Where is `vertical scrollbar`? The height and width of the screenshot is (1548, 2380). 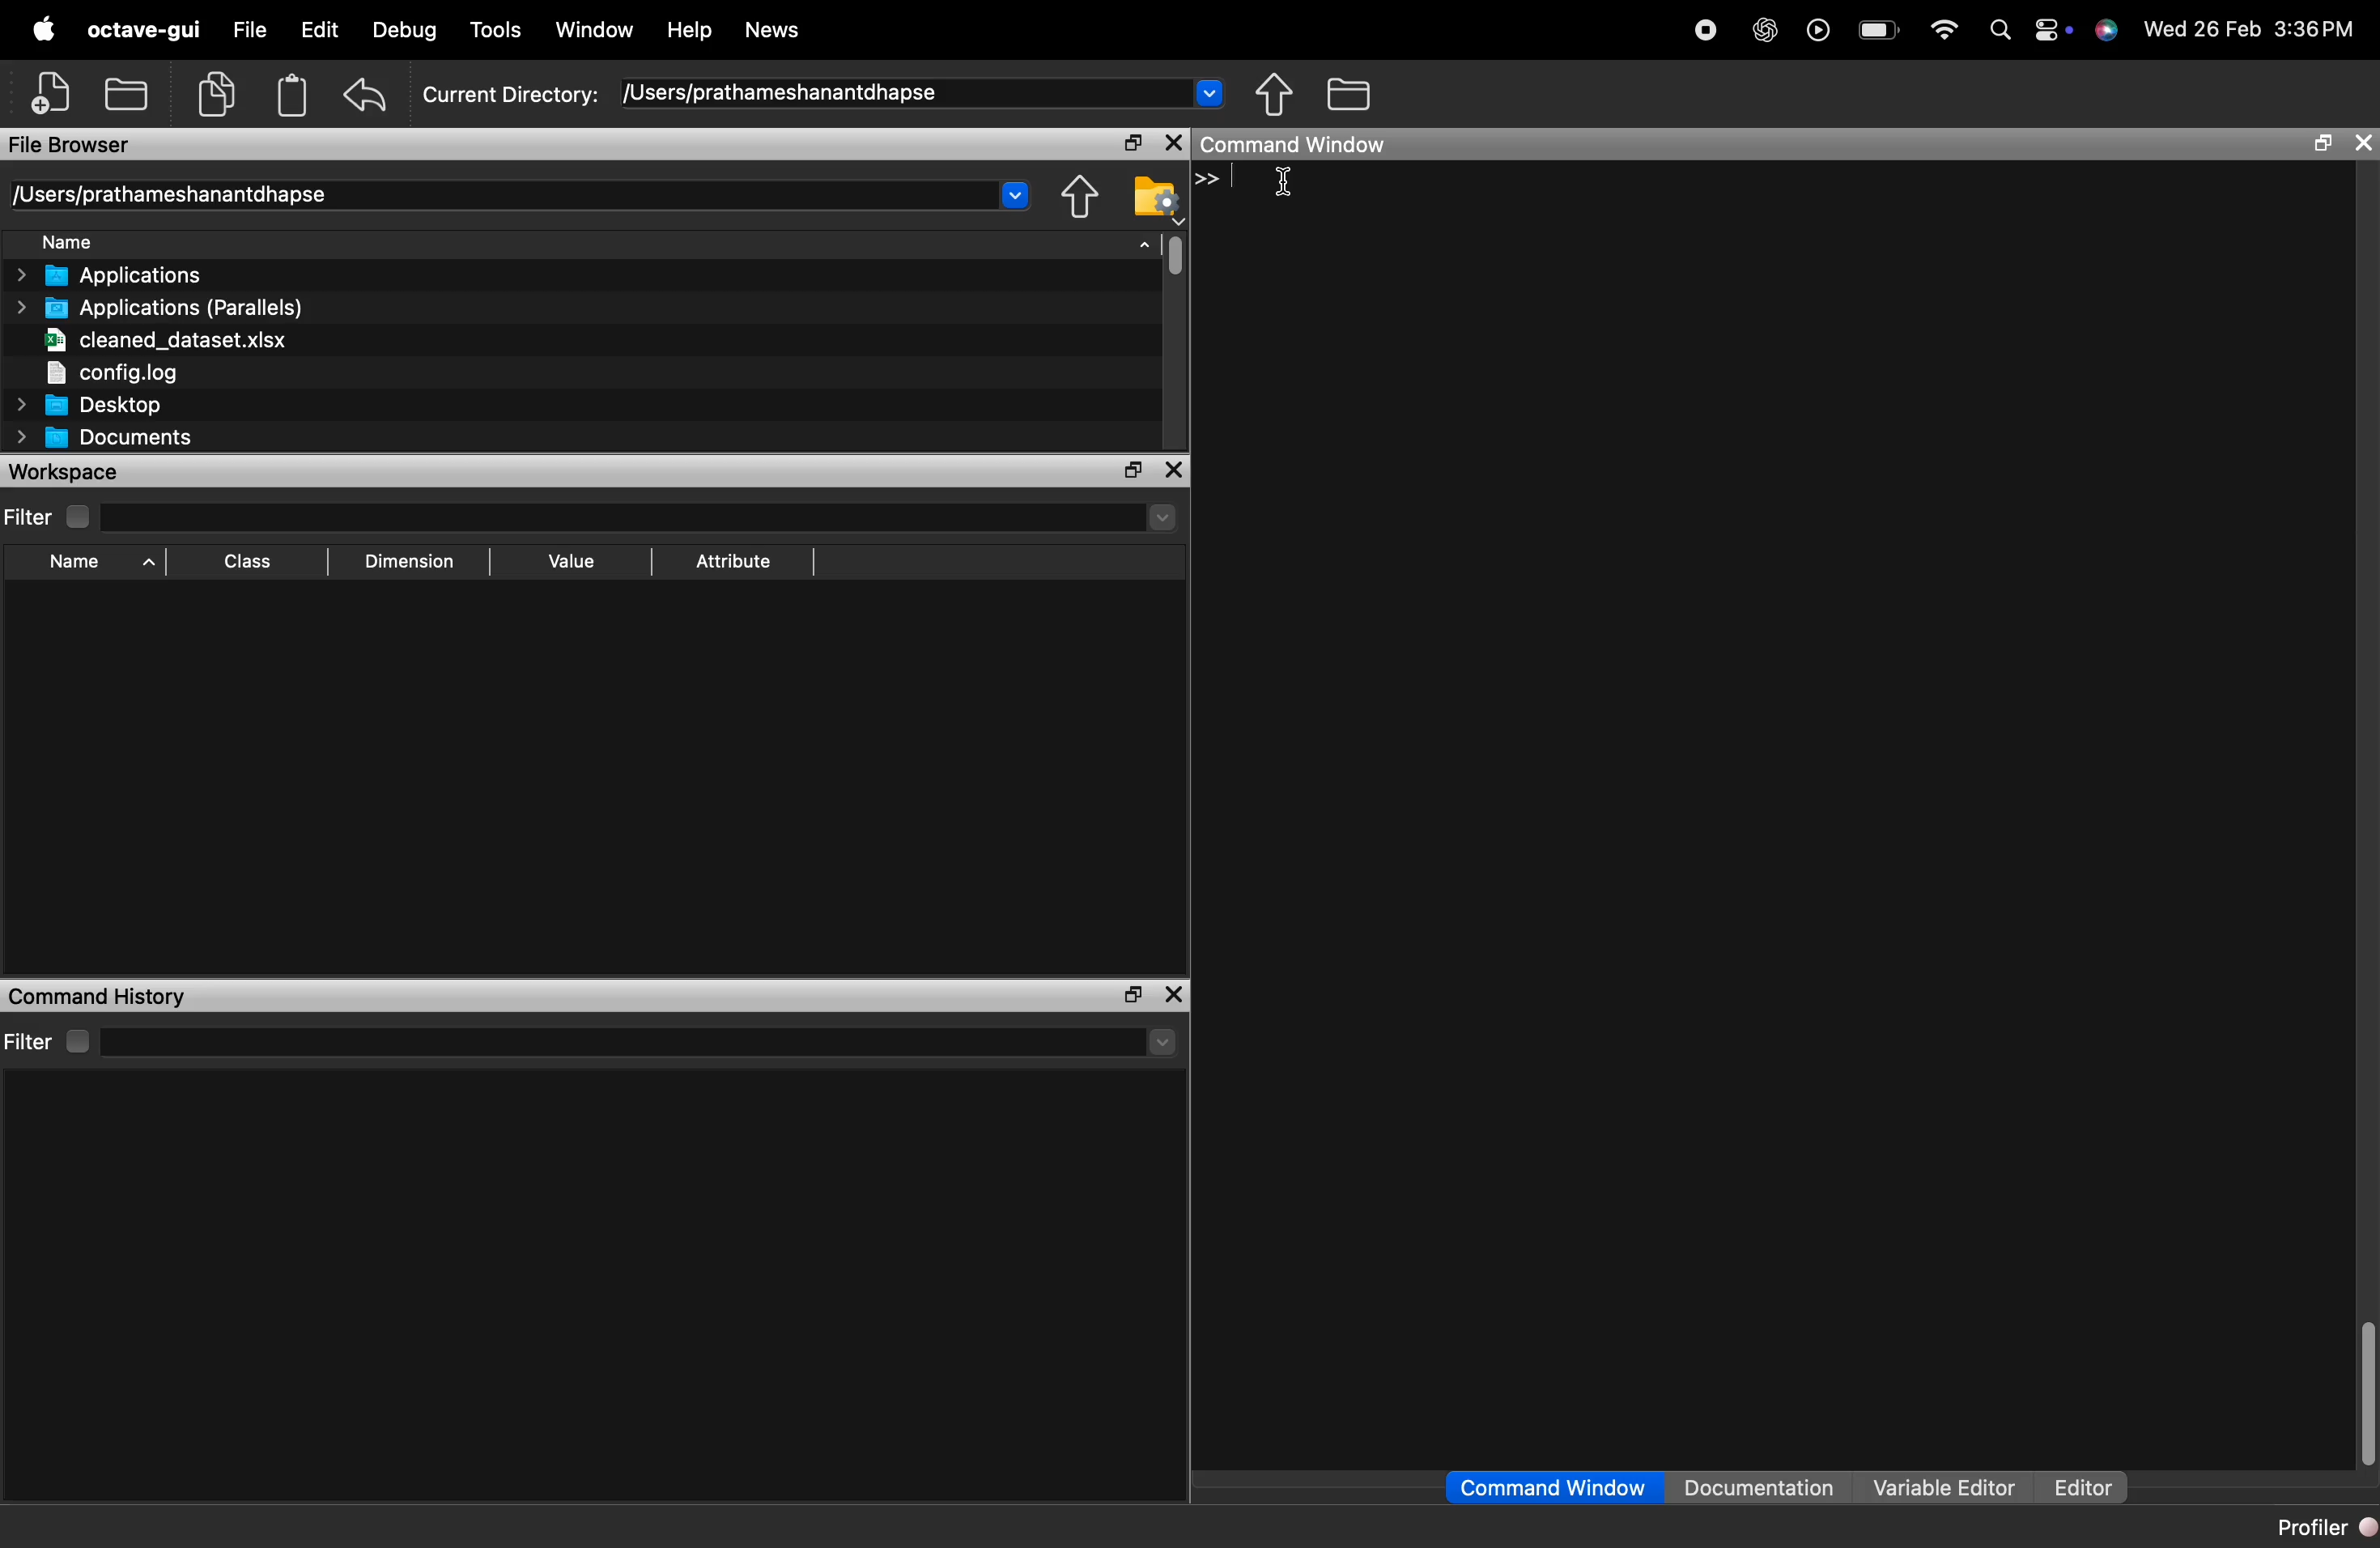 vertical scrollbar is located at coordinates (1168, 258).